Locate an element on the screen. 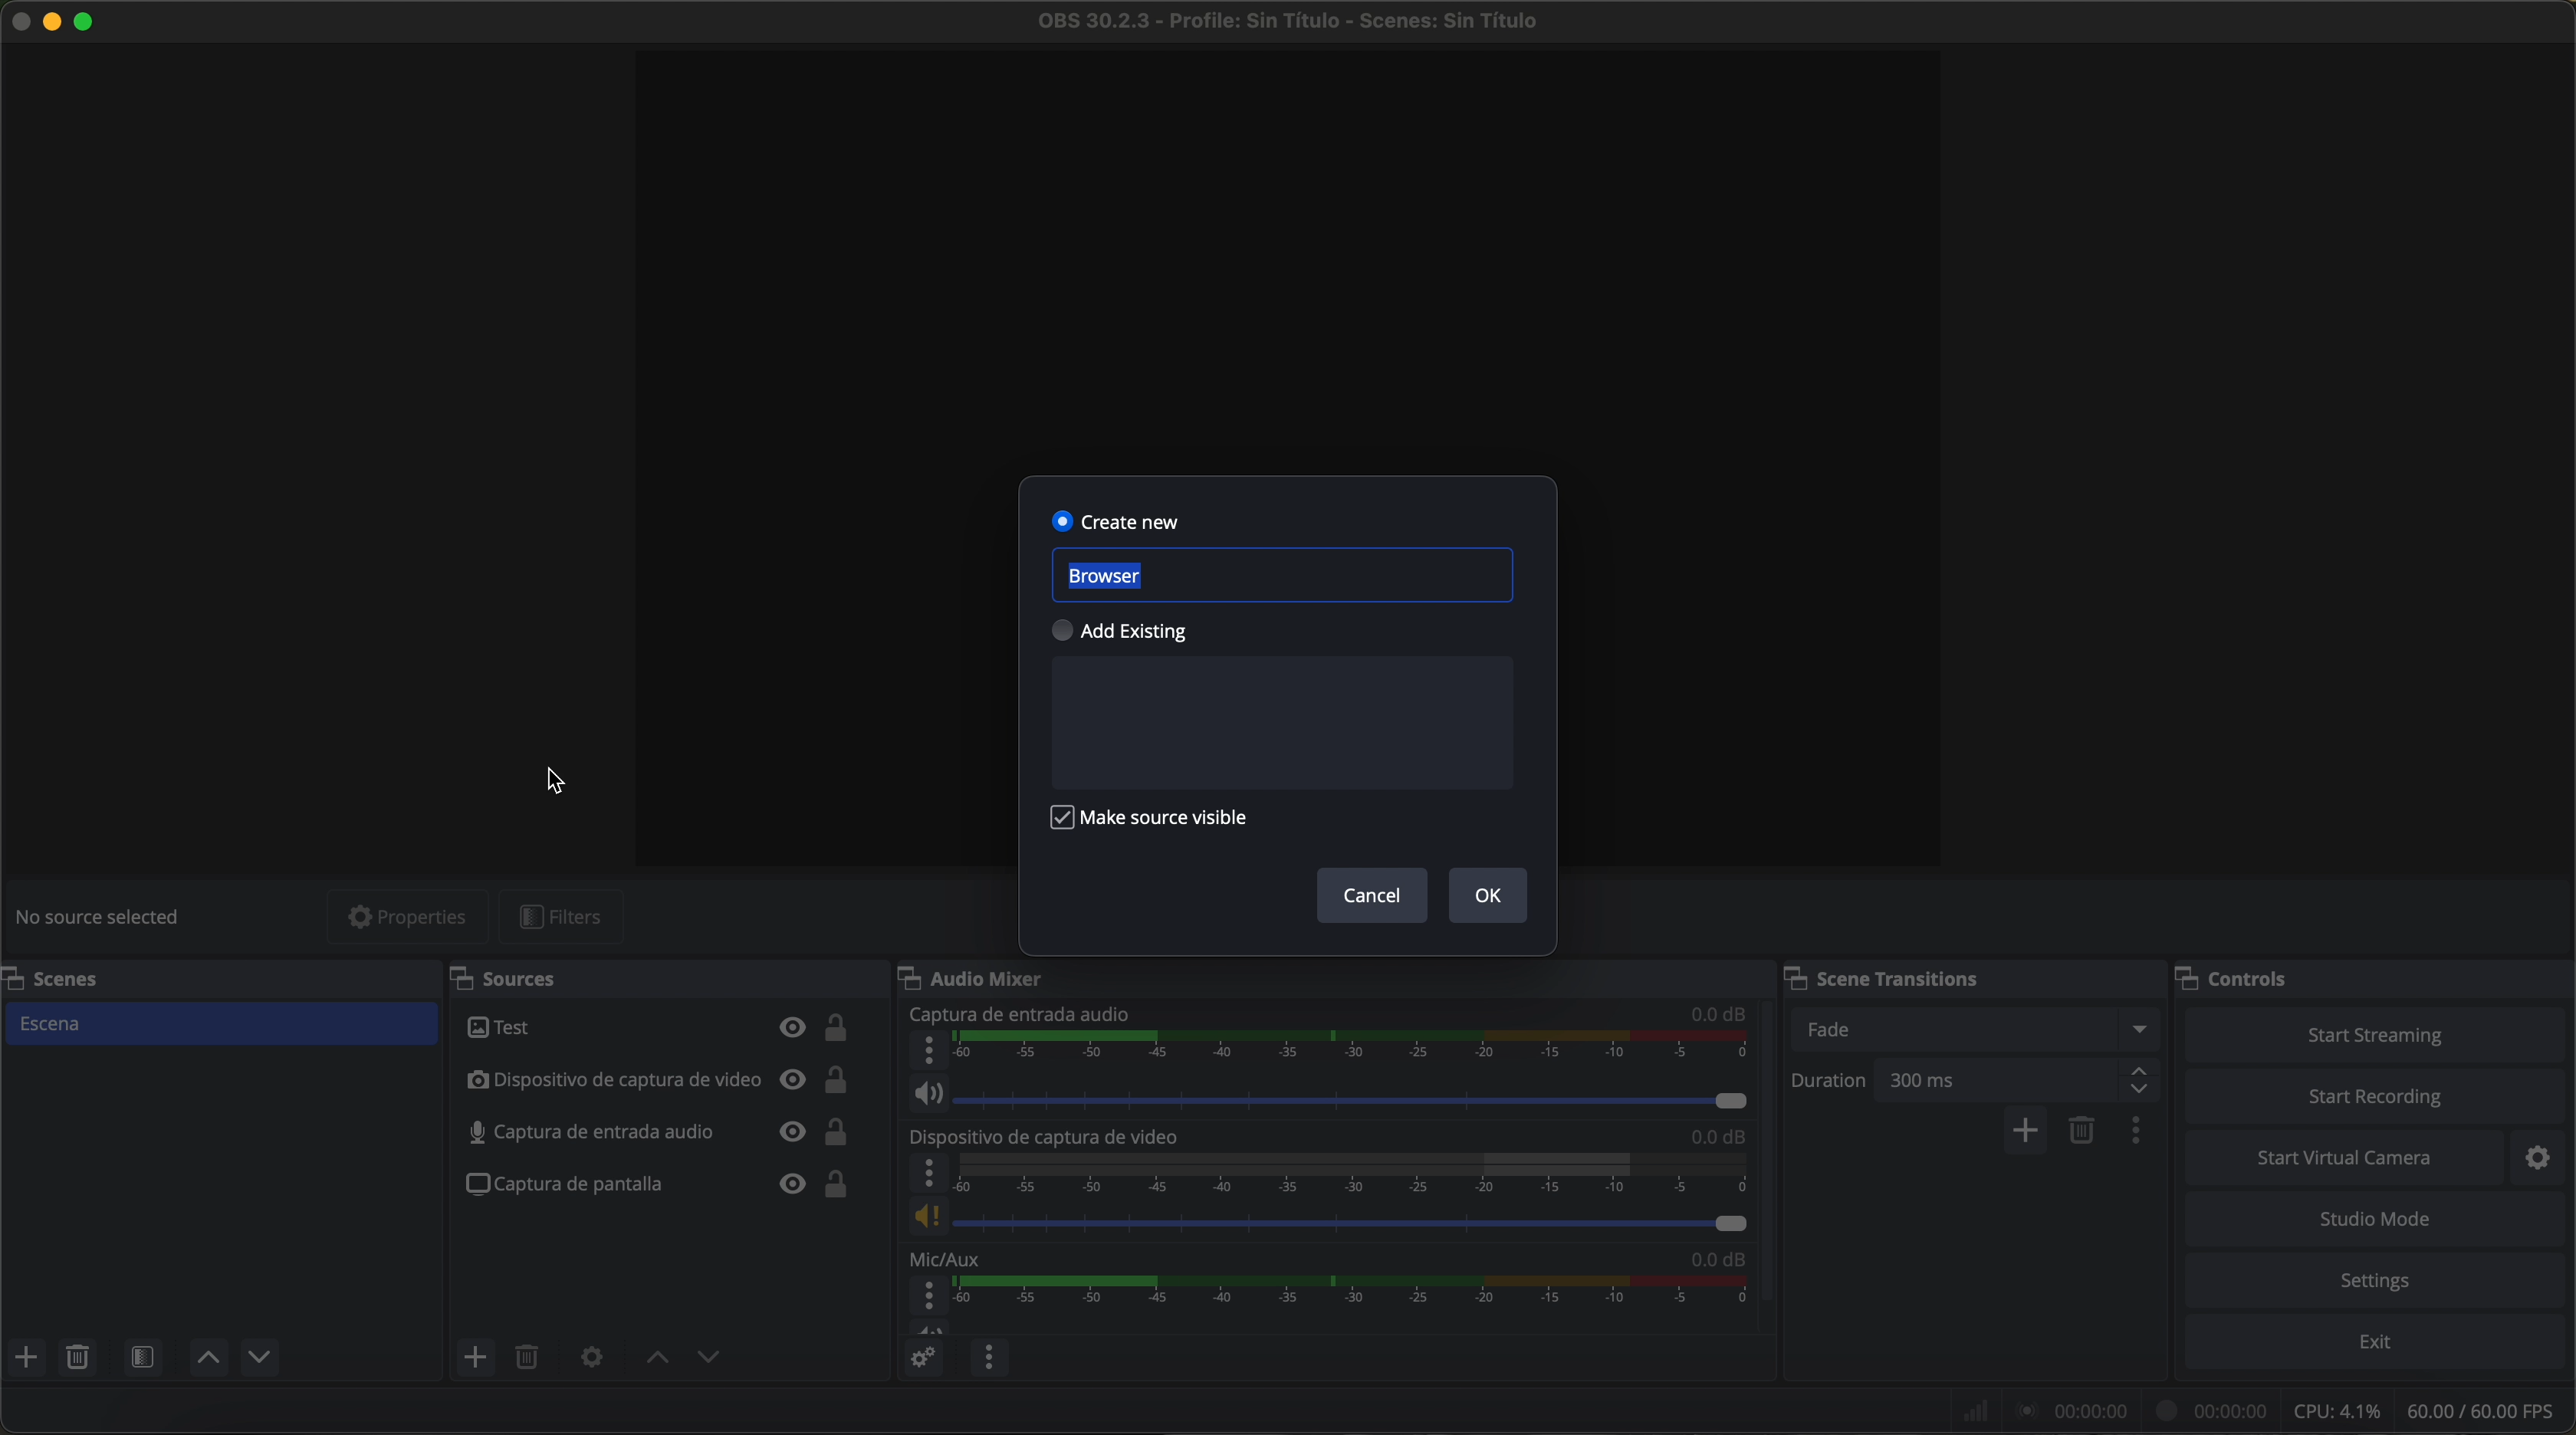  scene transitions is located at coordinates (1890, 978).